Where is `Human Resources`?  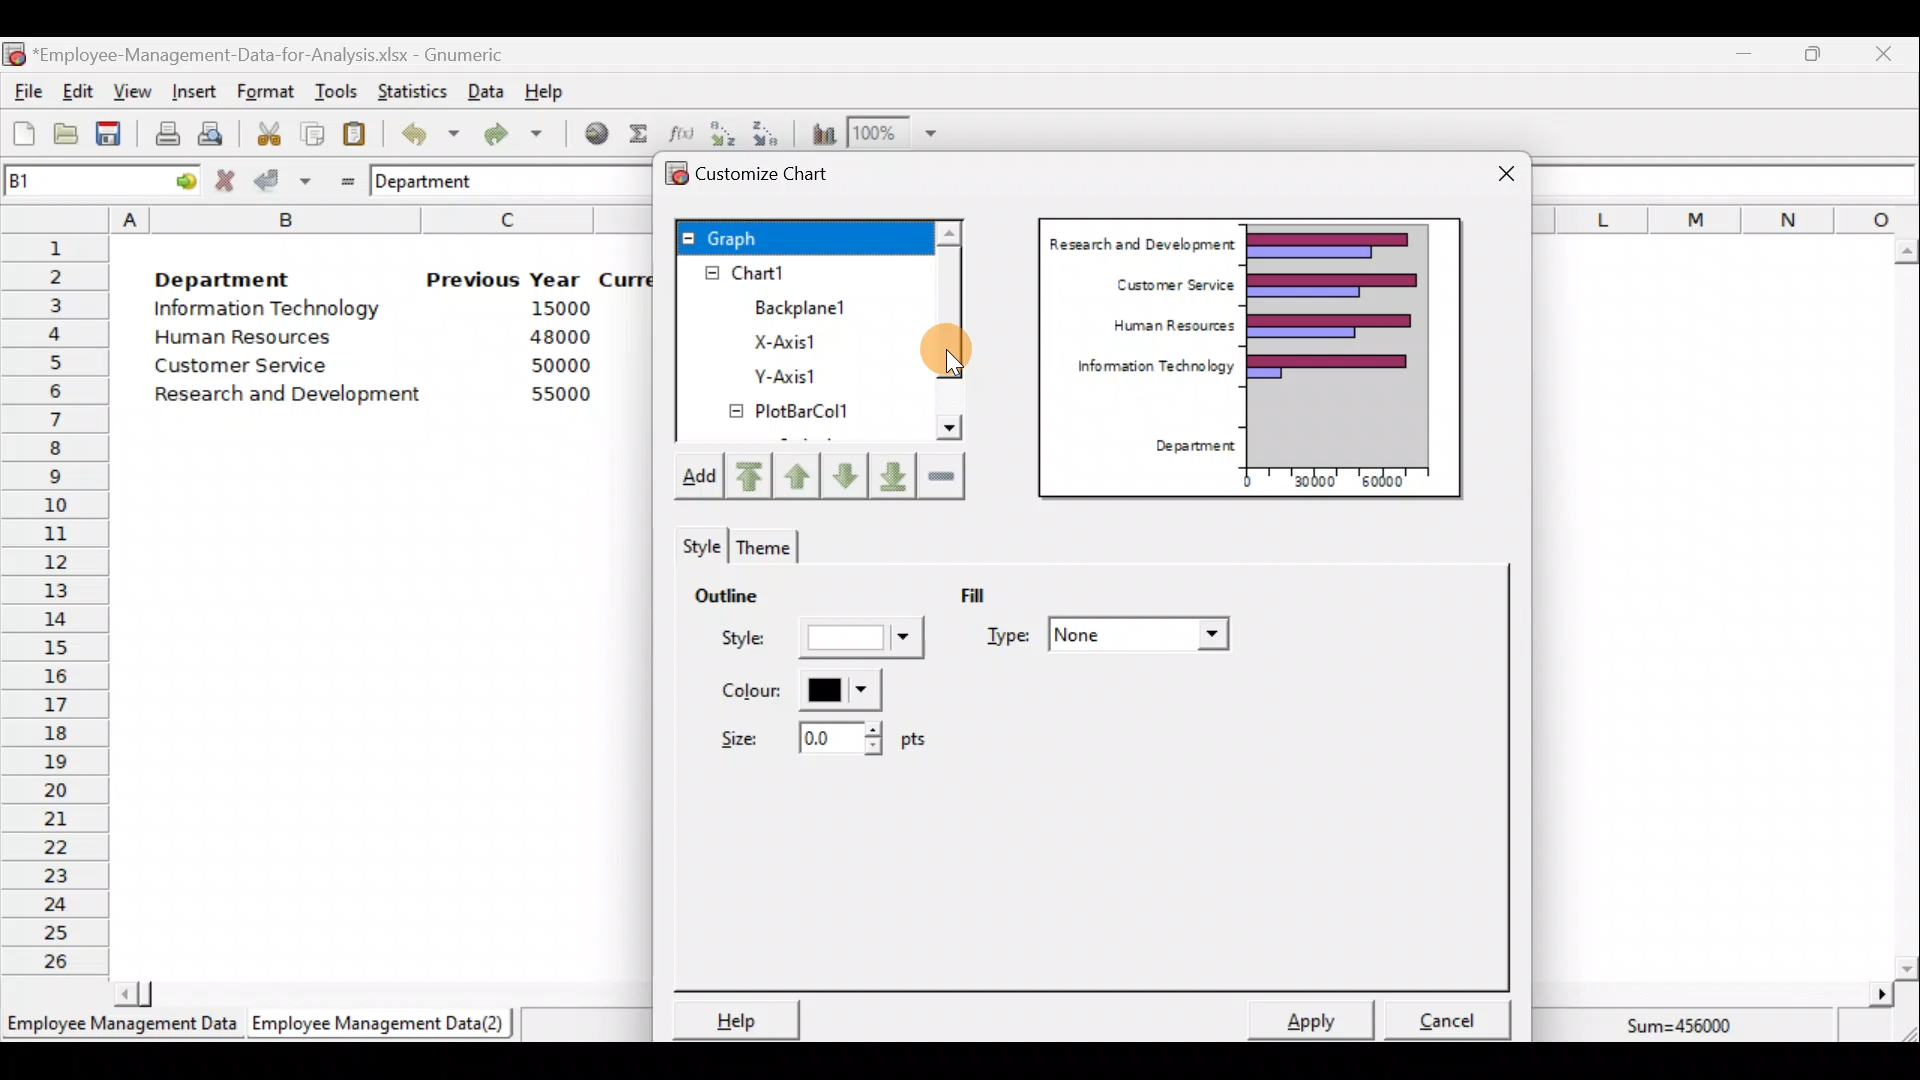 Human Resources is located at coordinates (253, 339).